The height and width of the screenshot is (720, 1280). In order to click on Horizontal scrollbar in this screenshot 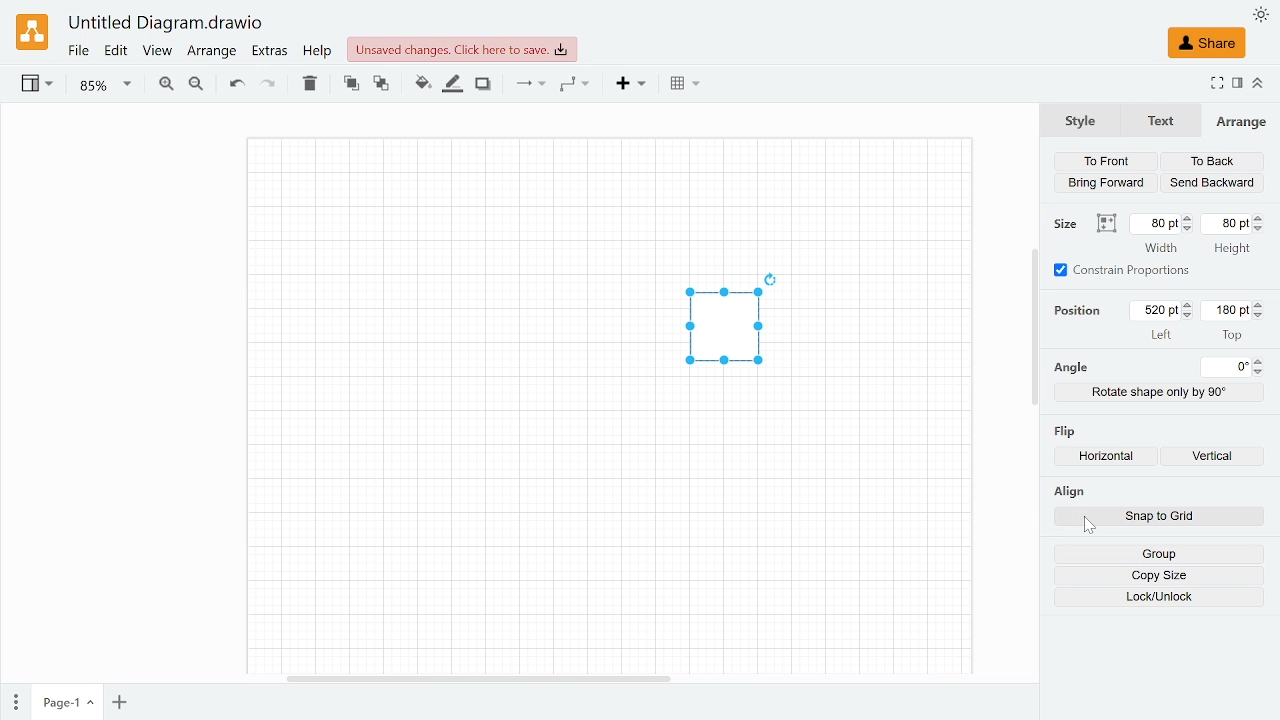, I will do `click(479, 677)`.